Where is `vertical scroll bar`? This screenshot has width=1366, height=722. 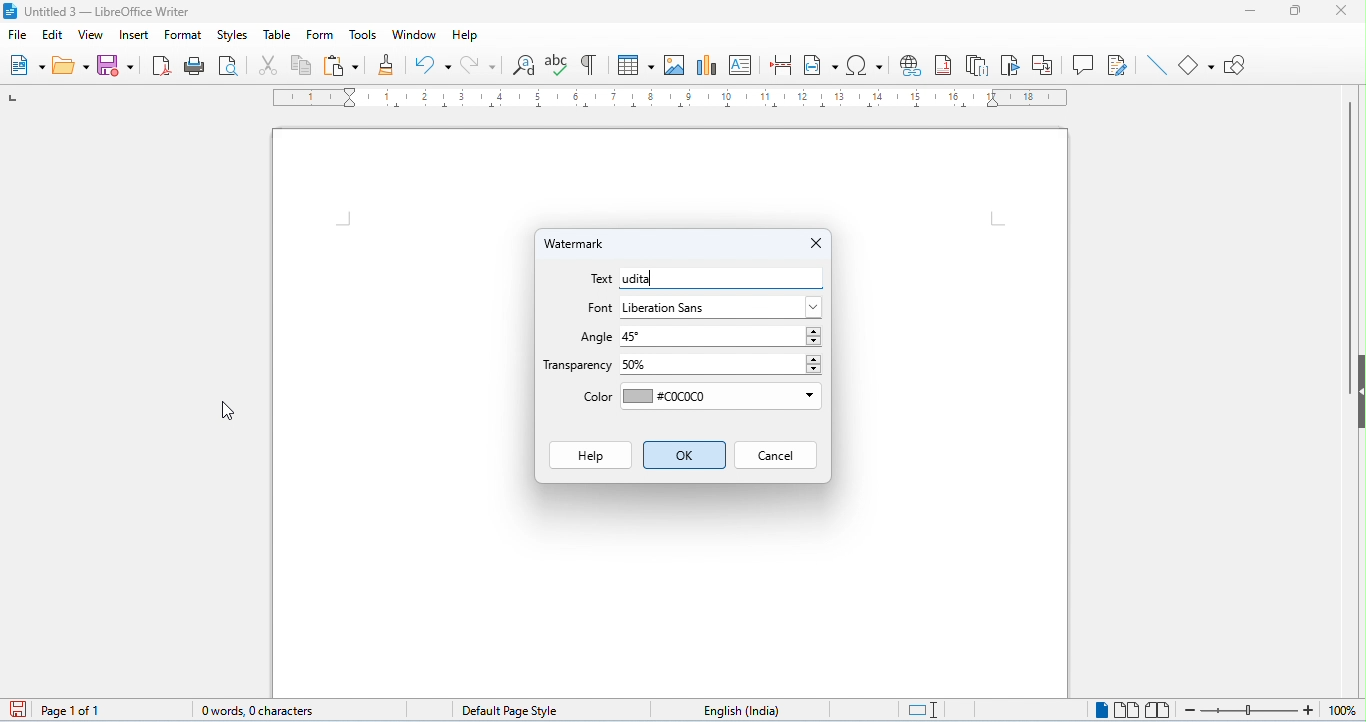 vertical scroll bar is located at coordinates (1349, 247).